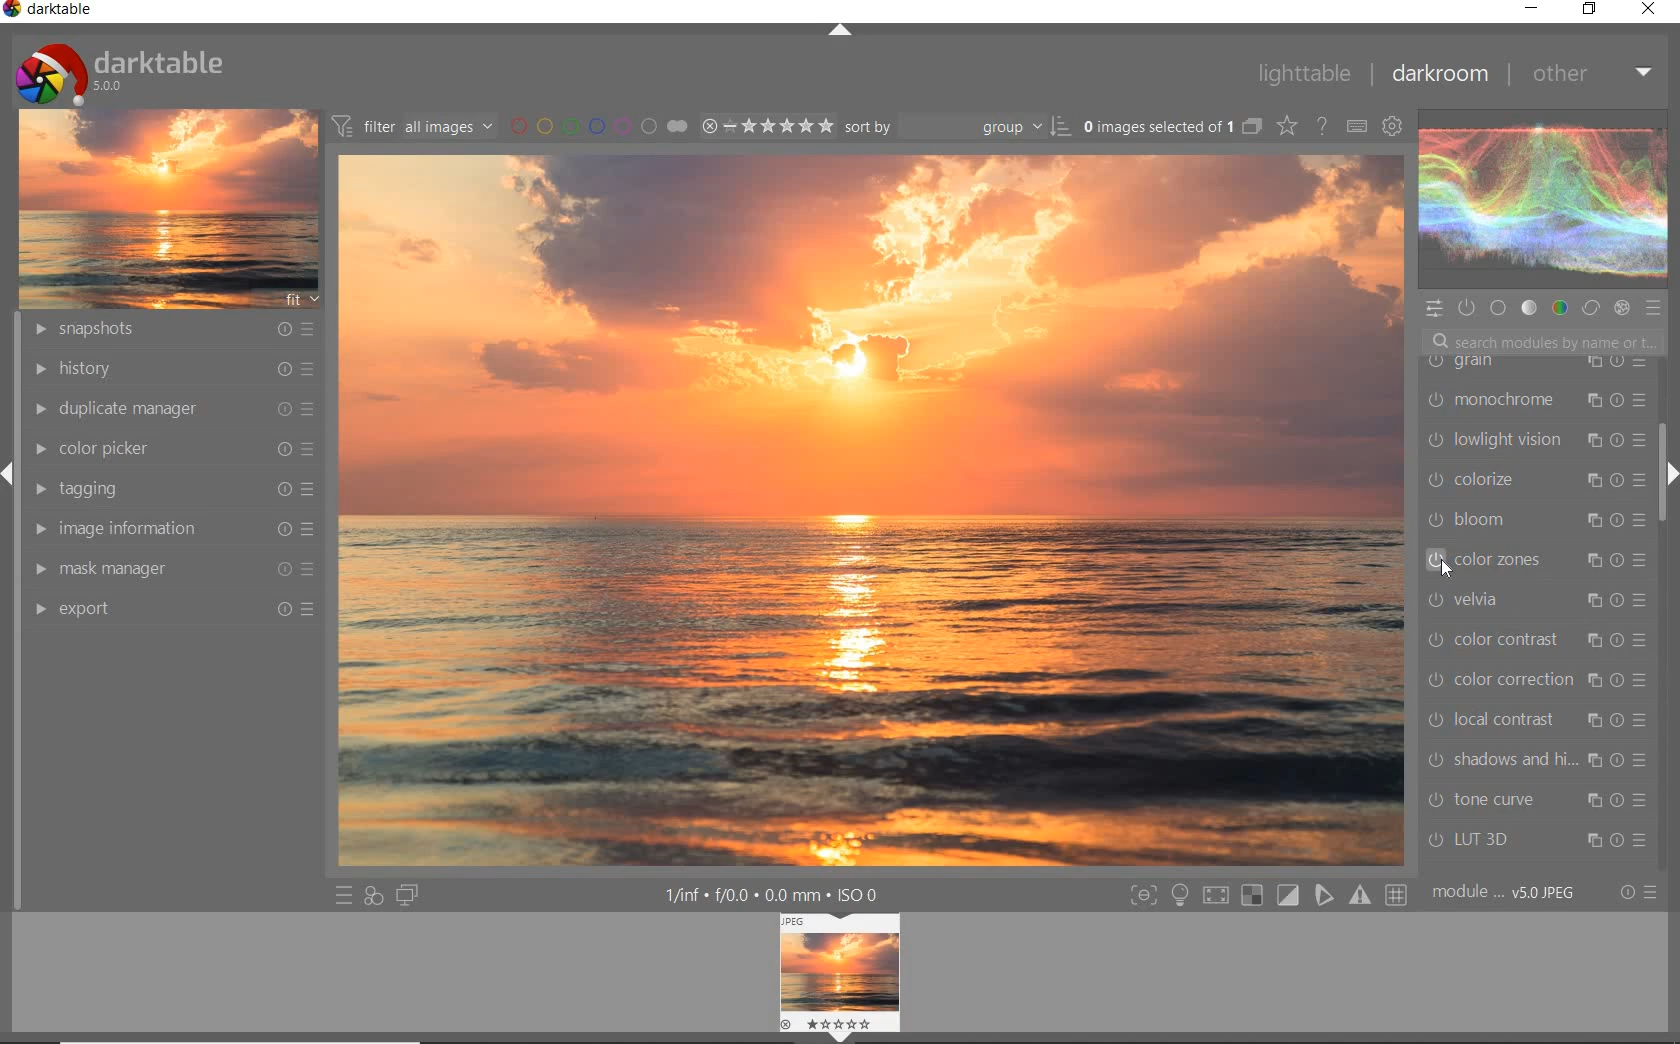 Image resolution: width=1680 pixels, height=1044 pixels. What do you see at coordinates (776, 895) in the screenshot?
I see `OTHER INTERFACE DETAIL` at bounding box center [776, 895].